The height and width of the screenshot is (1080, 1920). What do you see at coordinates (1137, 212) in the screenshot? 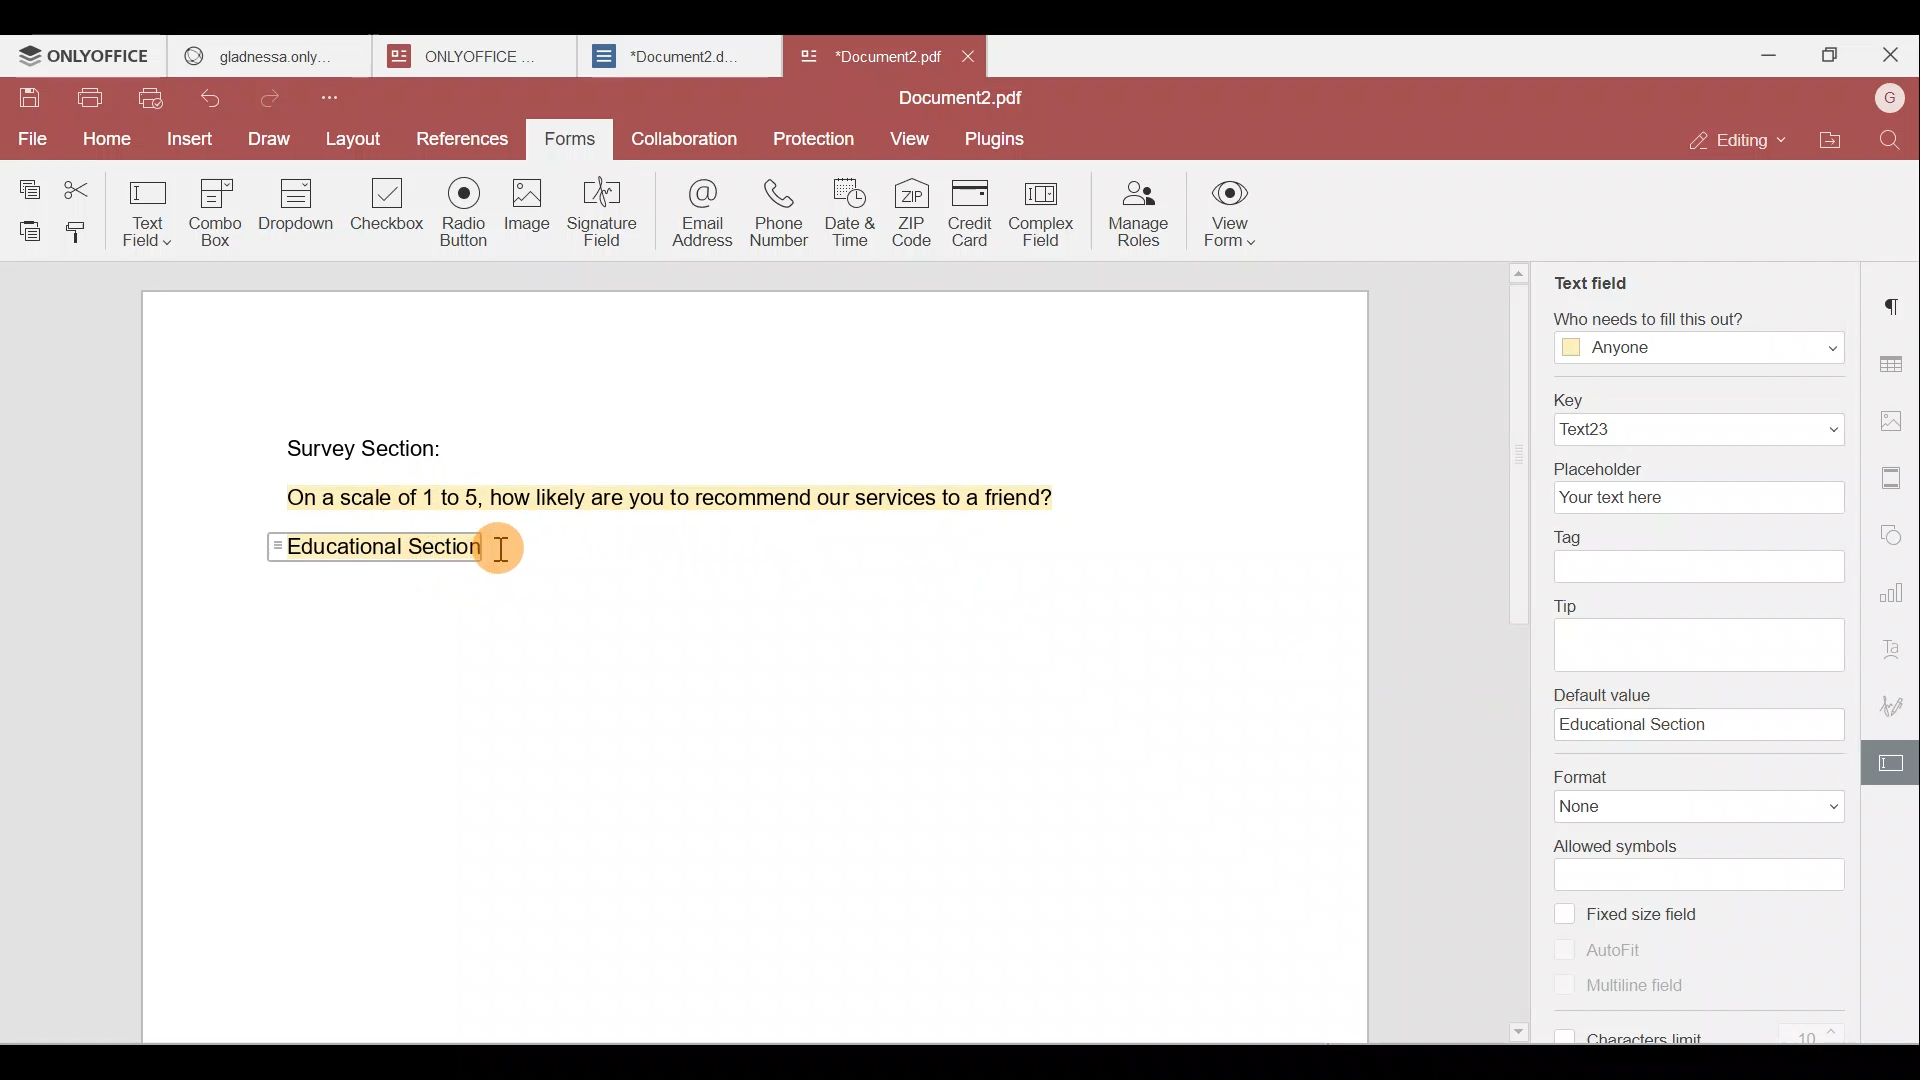
I see `Manage roles` at bounding box center [1137, 212].